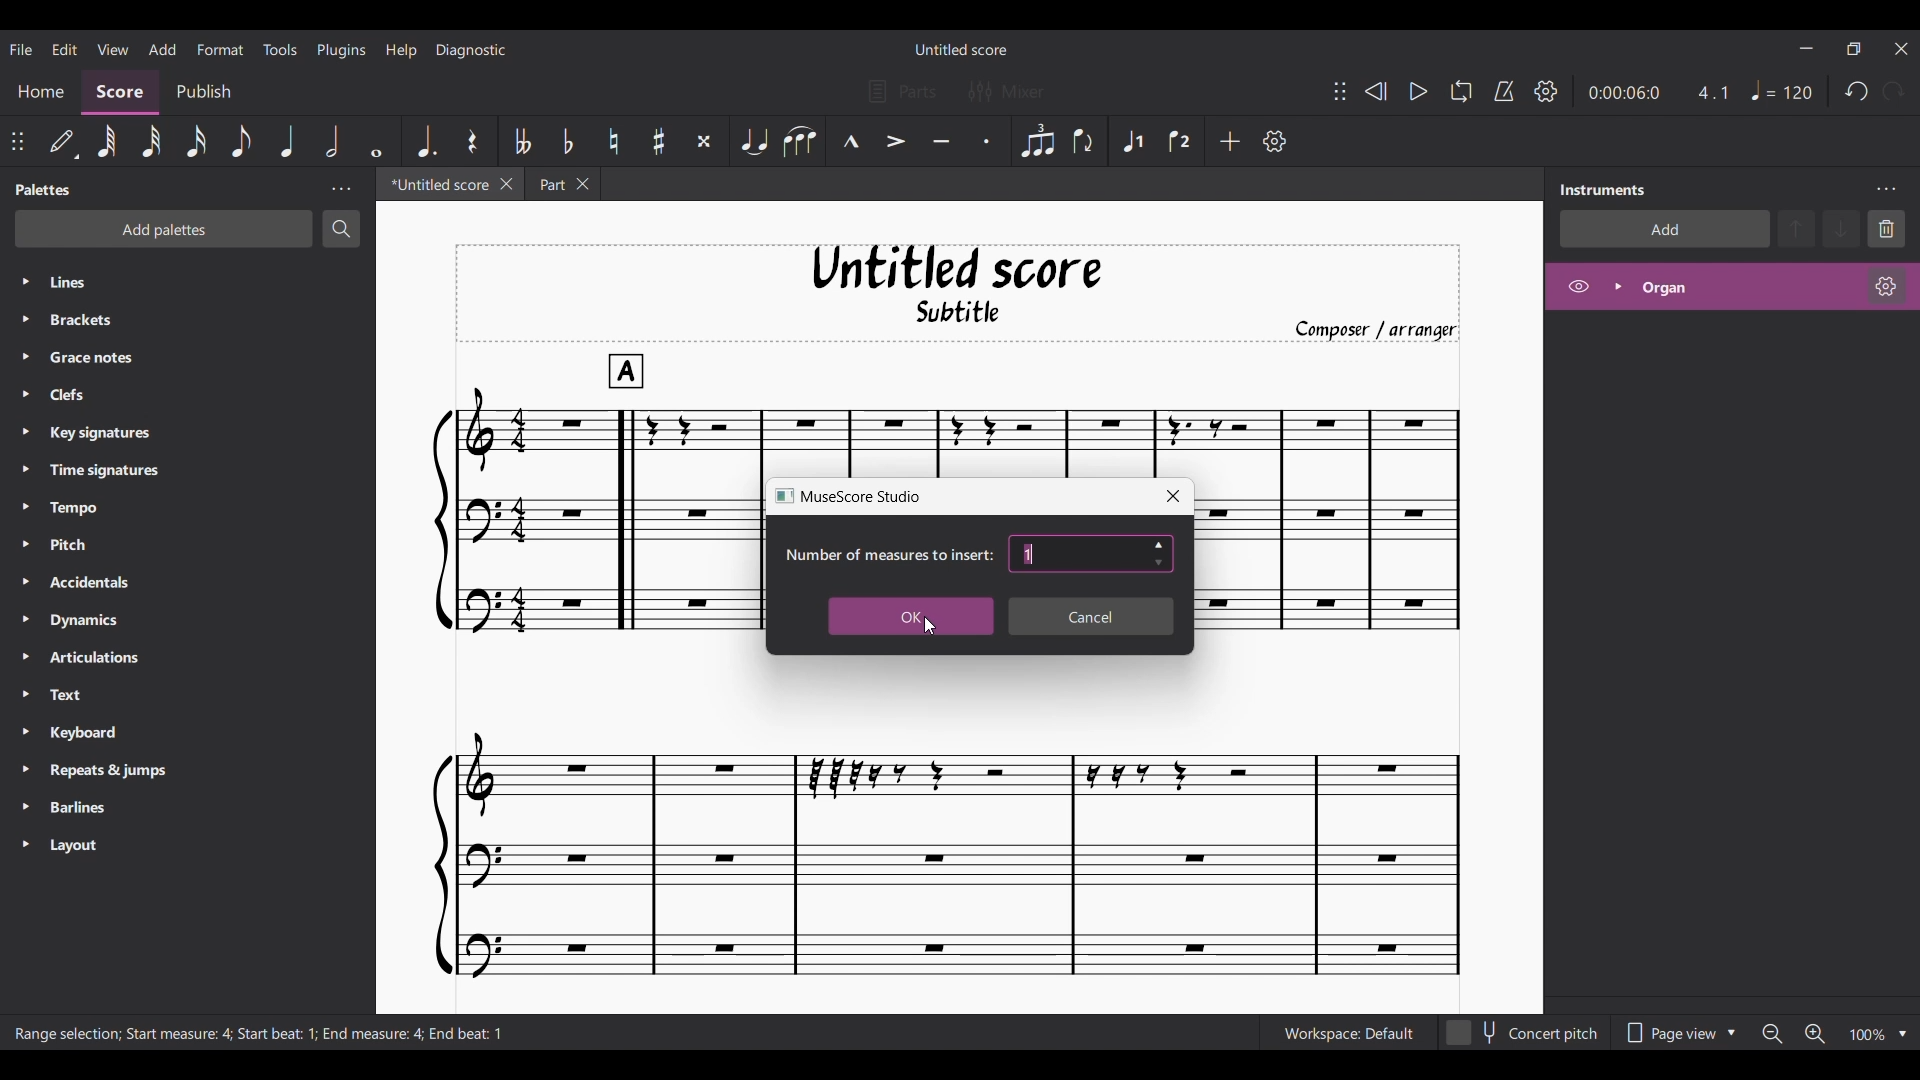 The image size is (1920, 1080). What do you see at coordinates (1503, 92) in the screenshot?
I see `Metronome` at bounding box center [1503, 92].